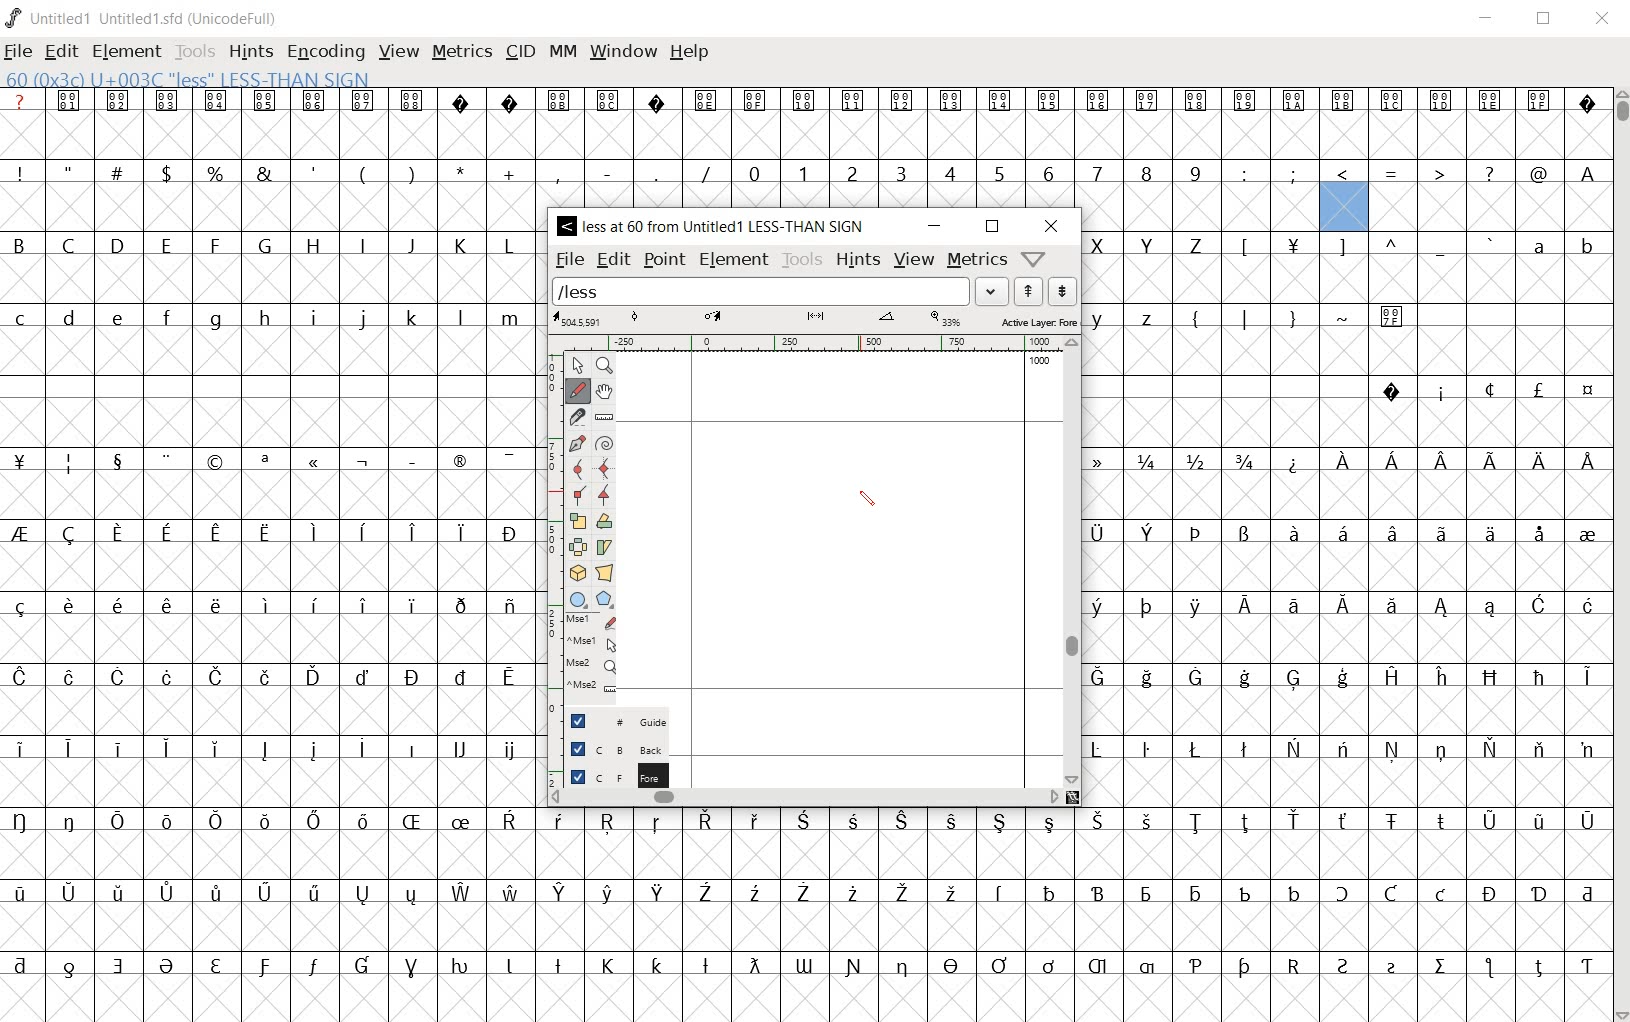  I want to click on Untitled1 Untitled1.sfd (UnicodeFull), so click(146, 18).